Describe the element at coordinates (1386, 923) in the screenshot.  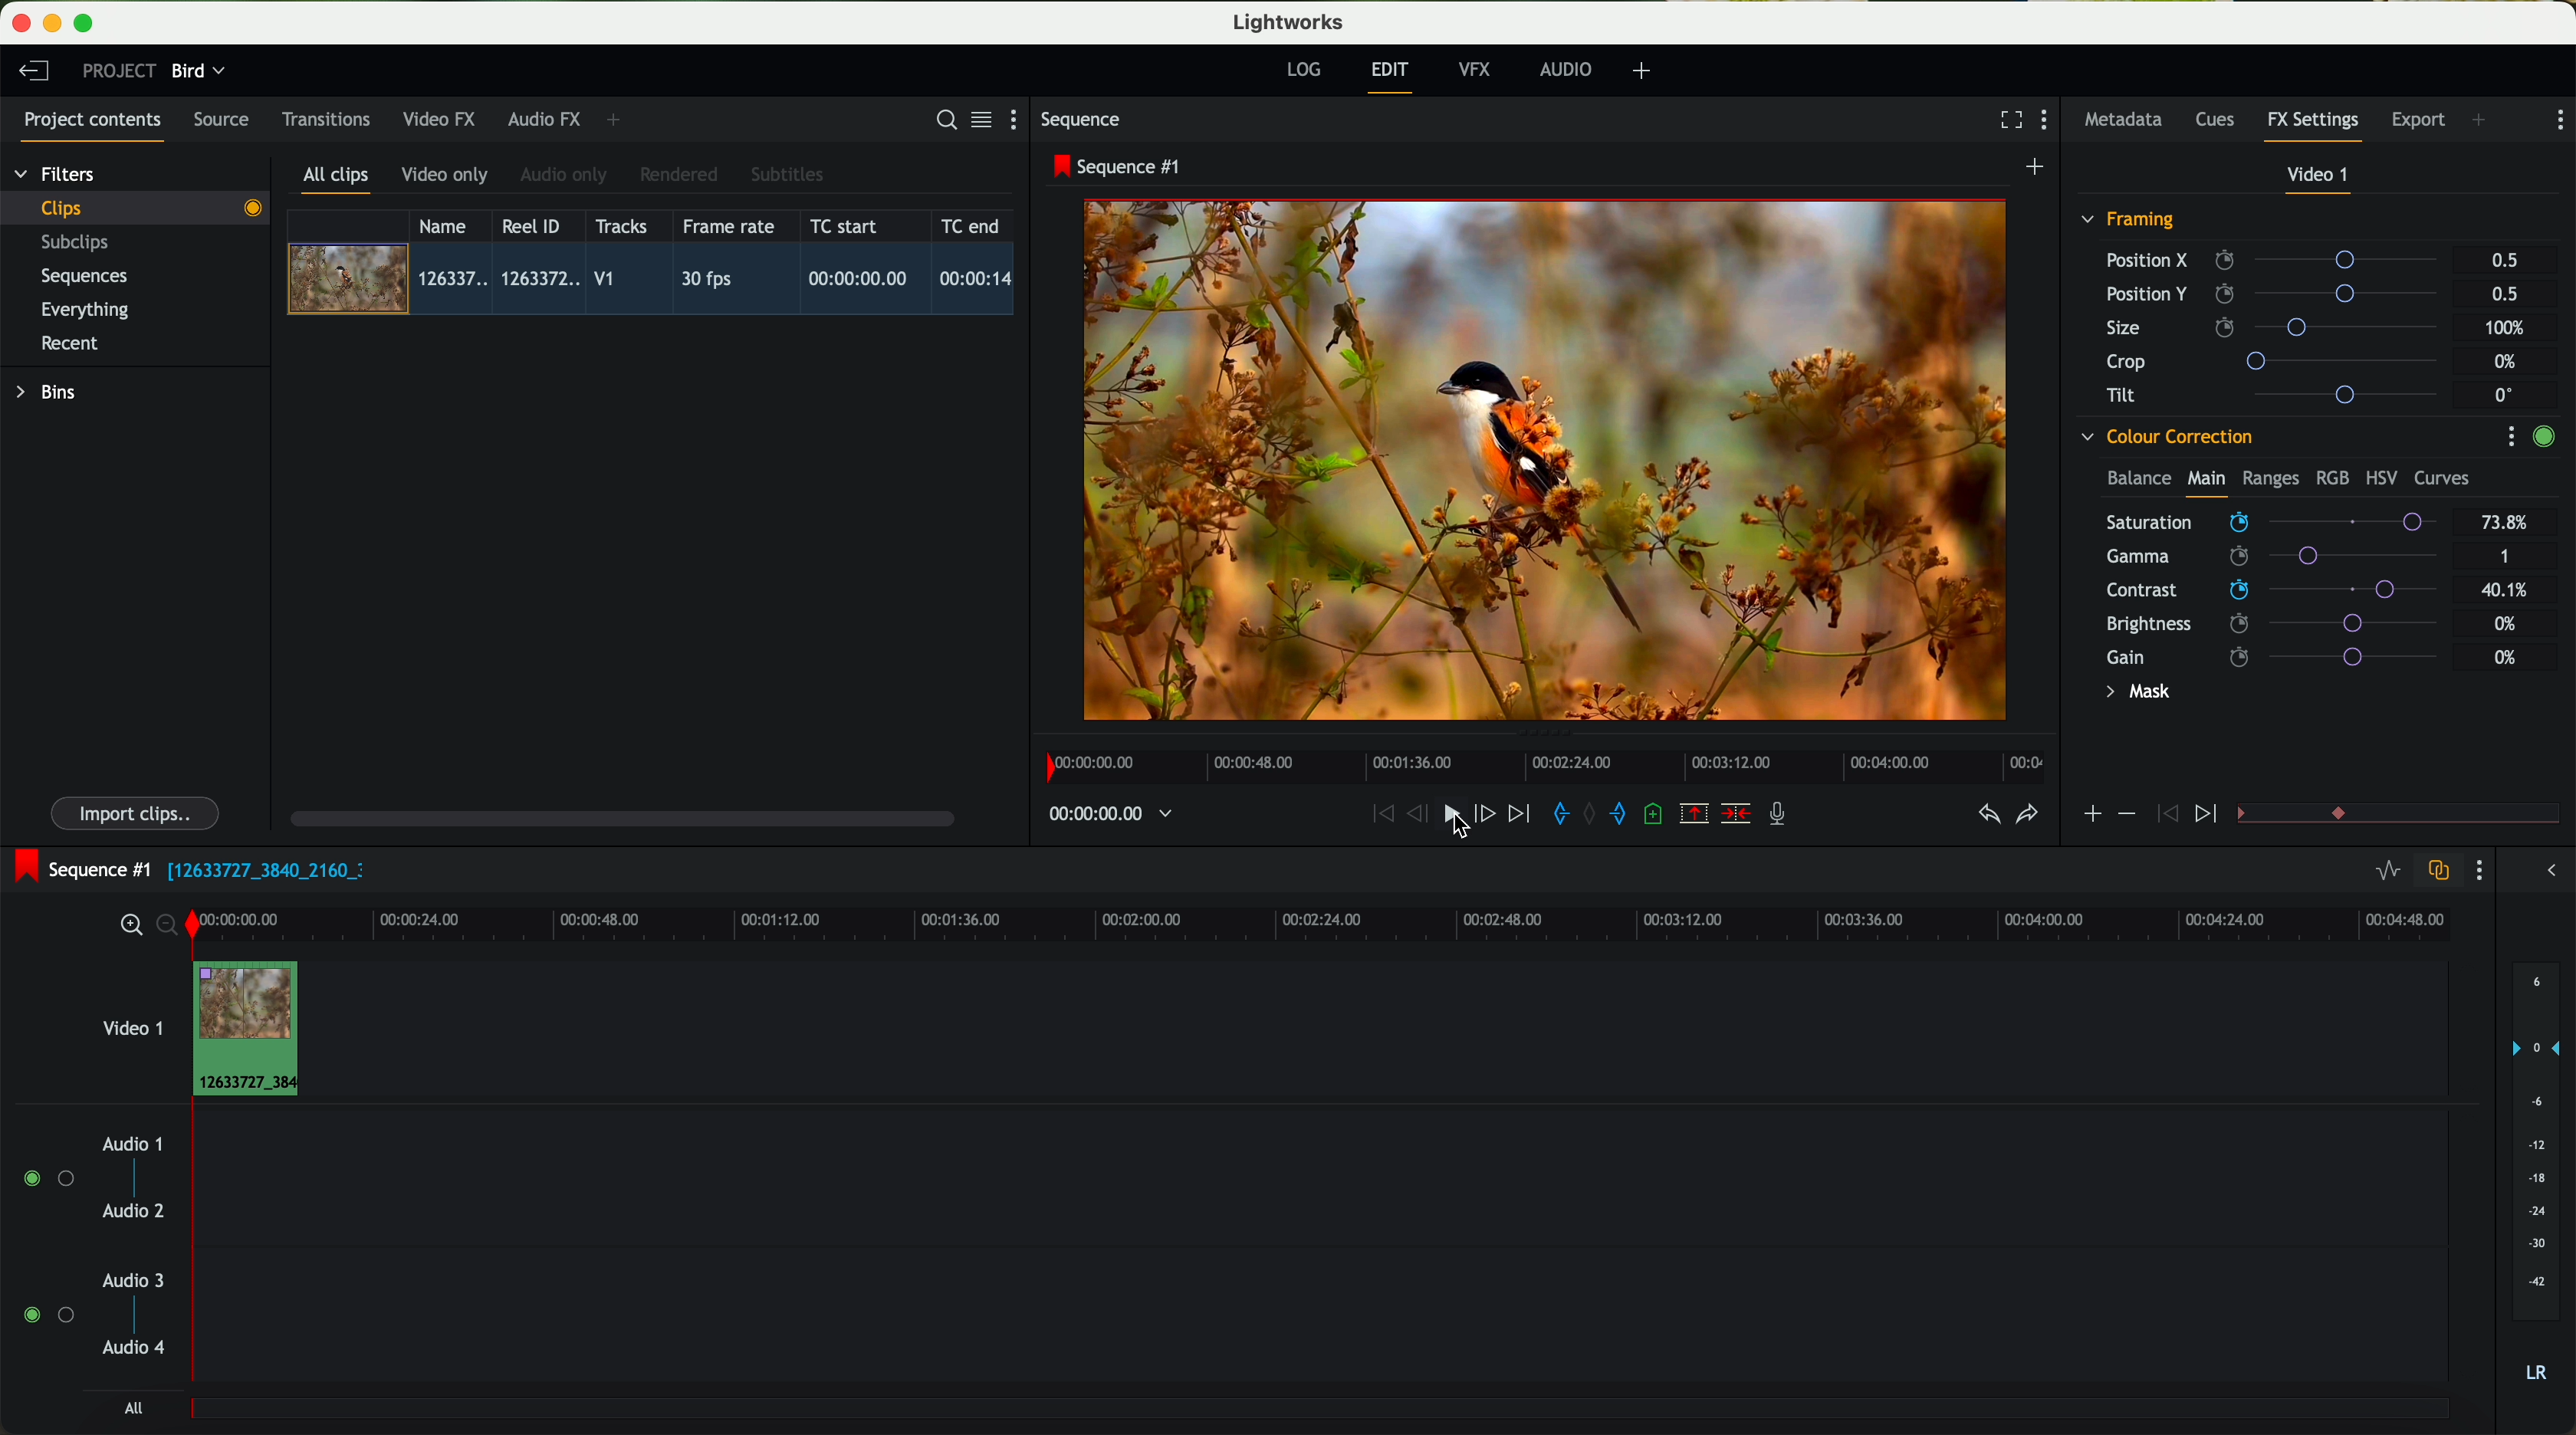
I see `timeline` at that location.